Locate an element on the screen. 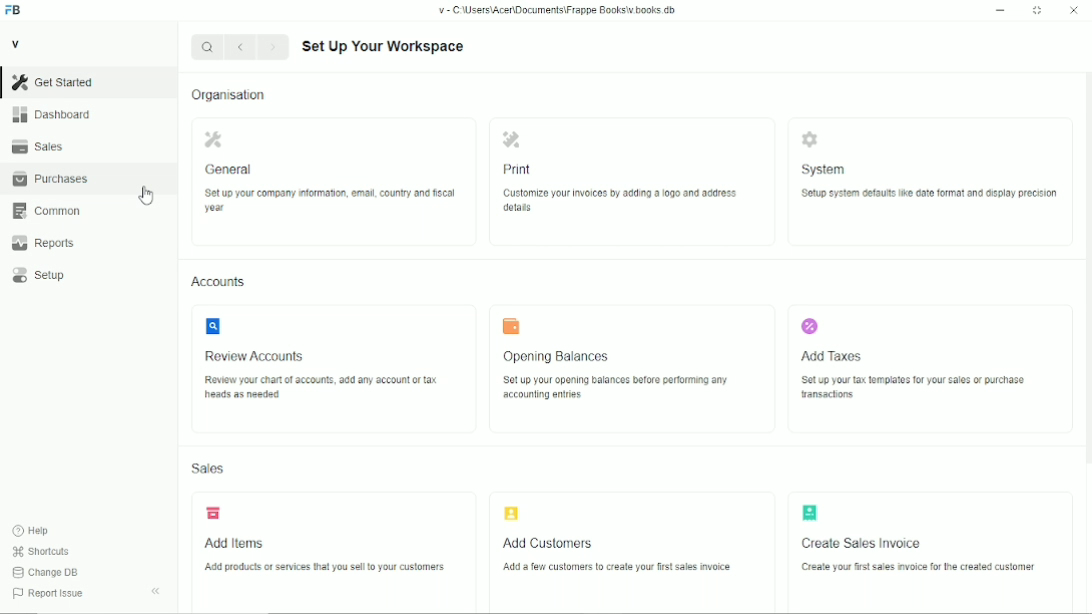 This screenshot has width=1092, height=614. Print is located at coordinates (521, 169).